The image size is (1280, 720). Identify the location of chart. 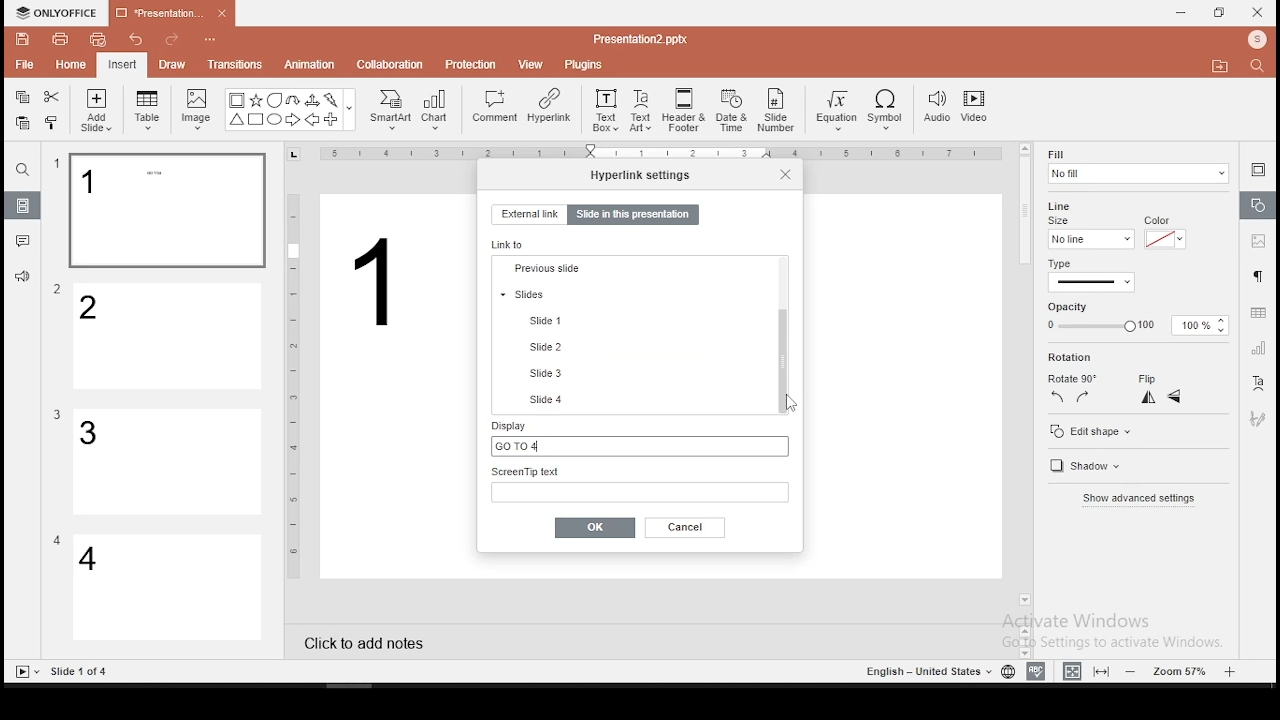
(436, 109).